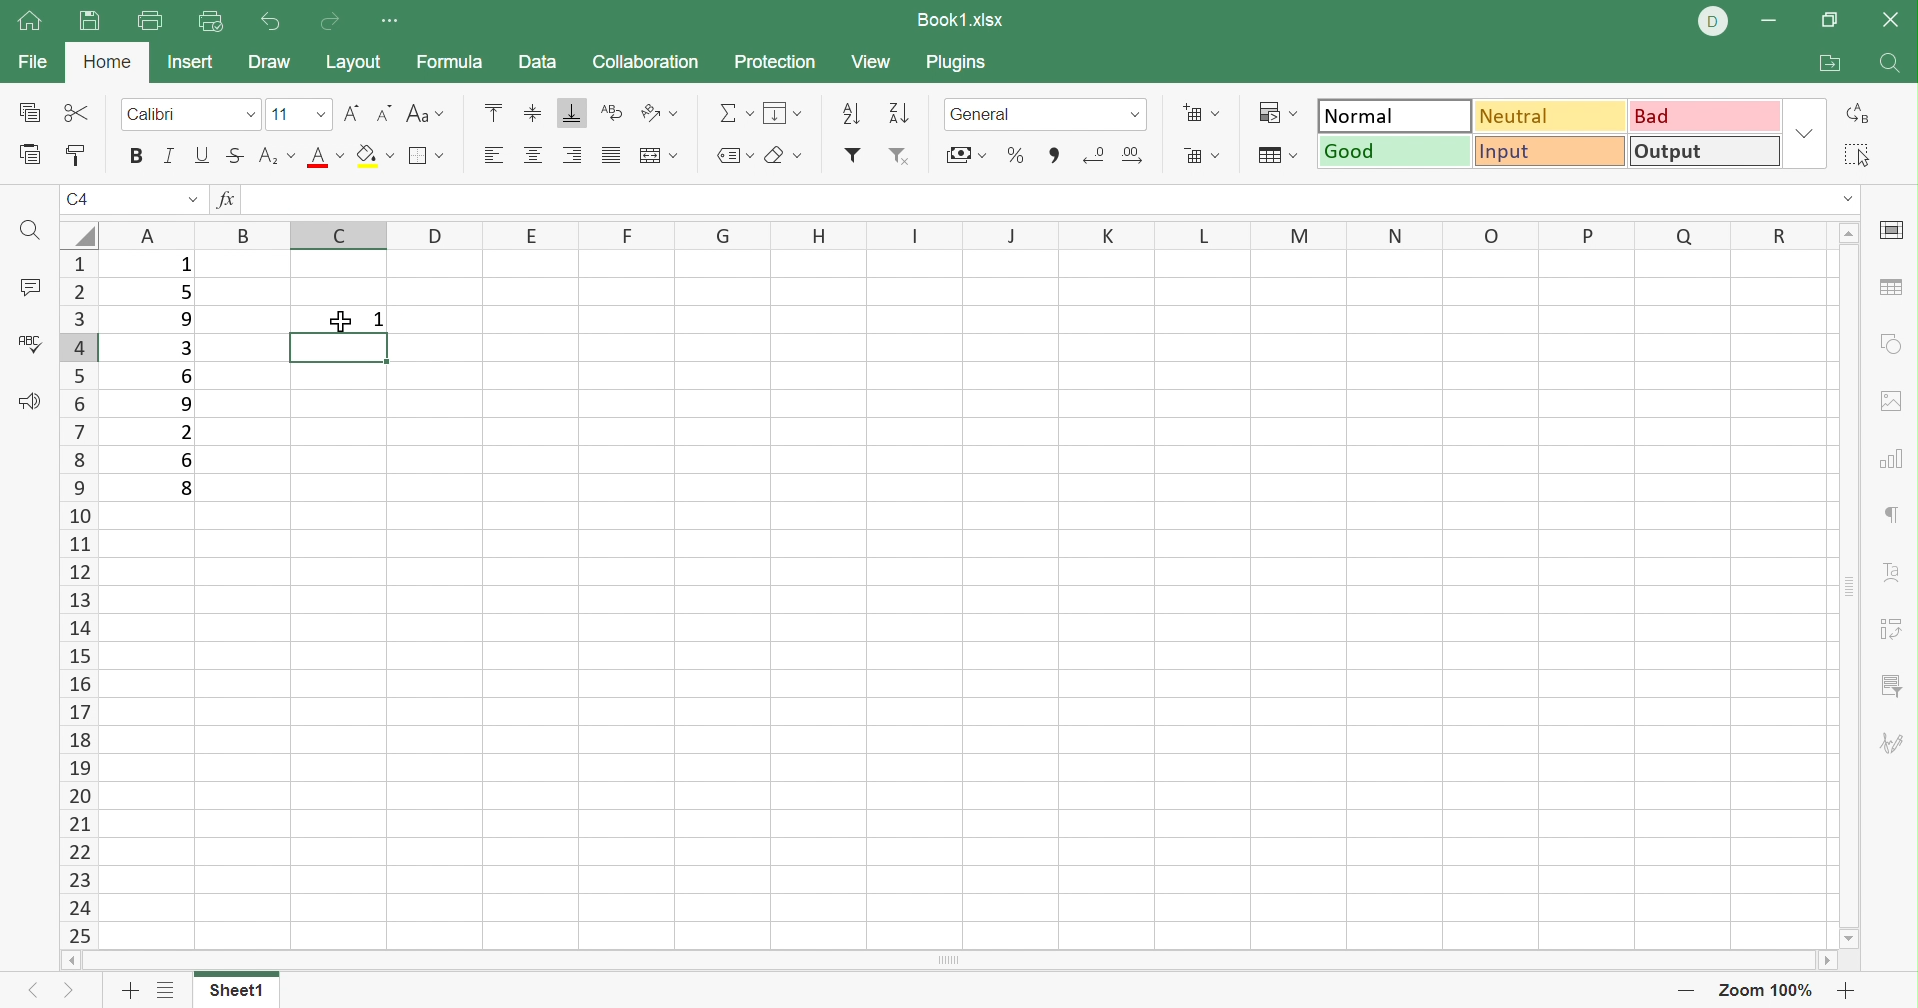 The width and height of the screenshot is (1918, 1008). I want to click on Sheet1, so click(242, 989).